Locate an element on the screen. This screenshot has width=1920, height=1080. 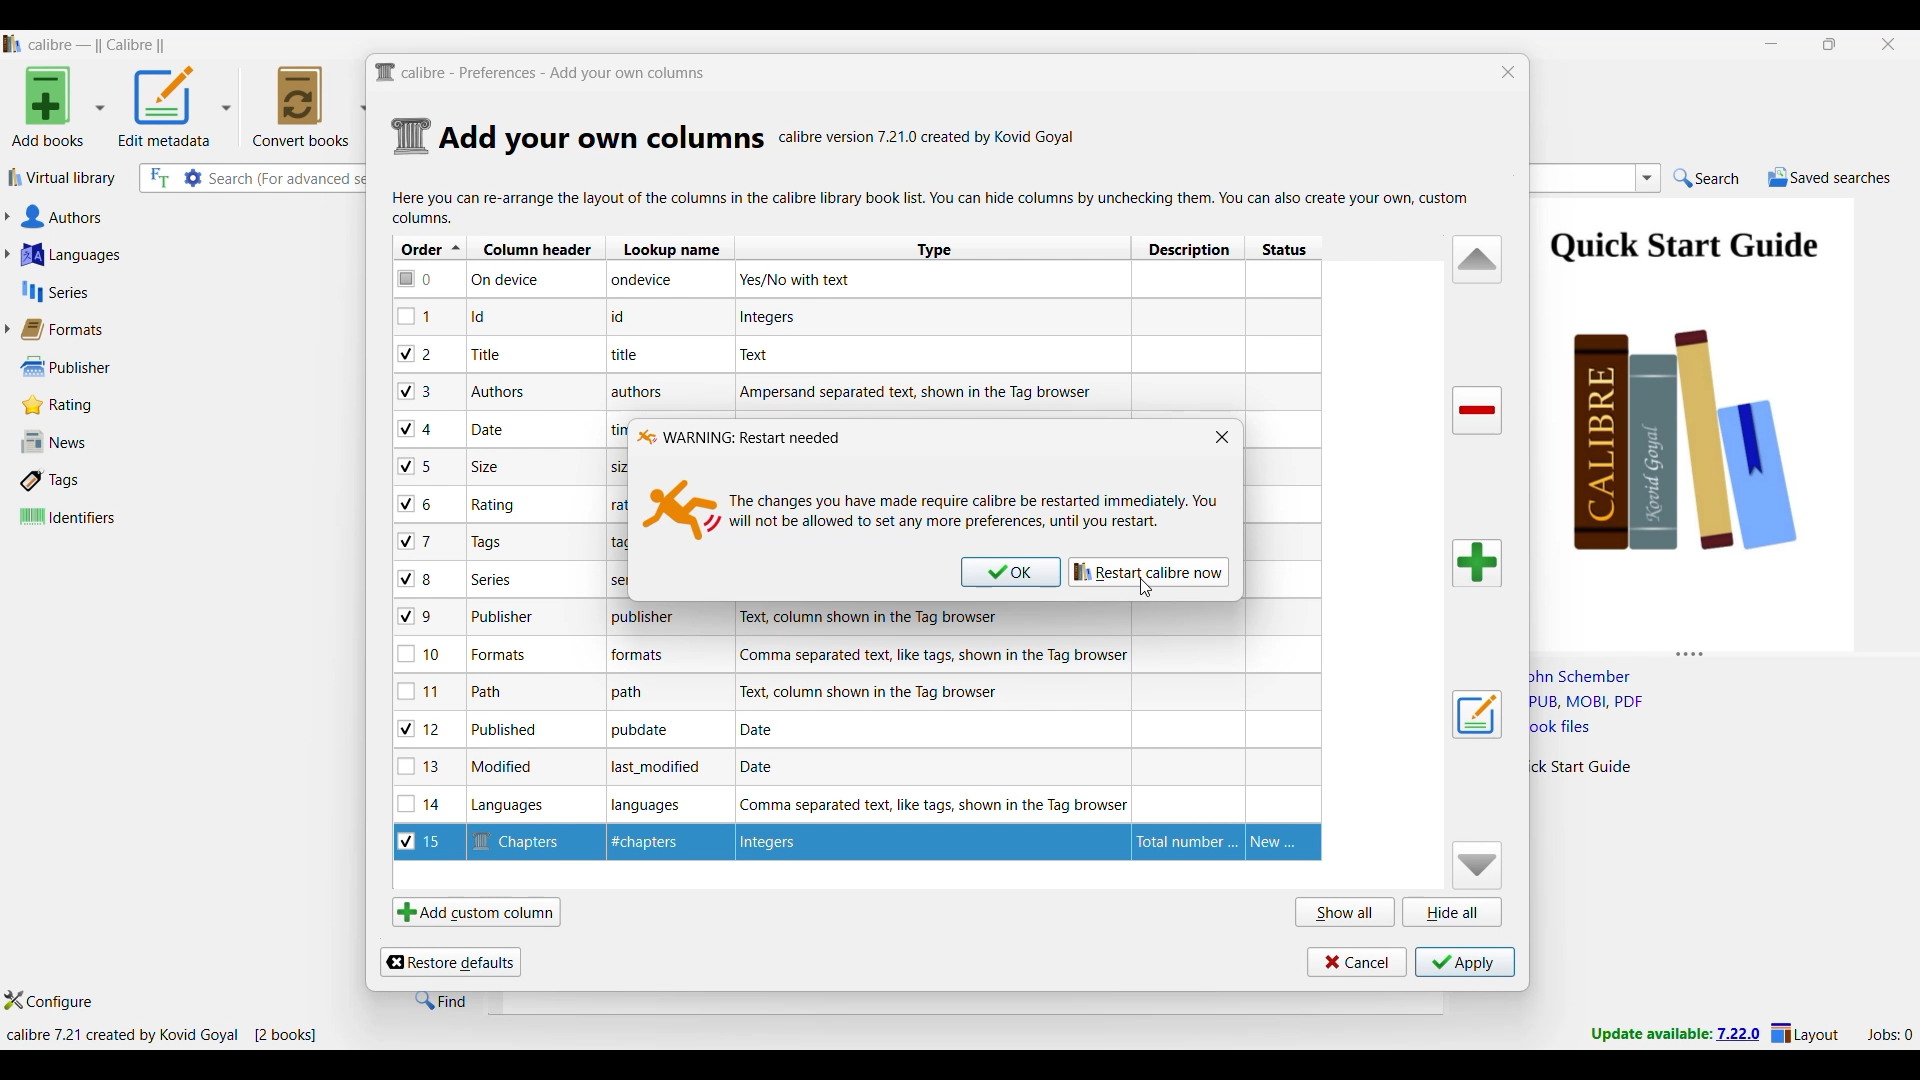
Software logo is located at coordinates (13, 44).